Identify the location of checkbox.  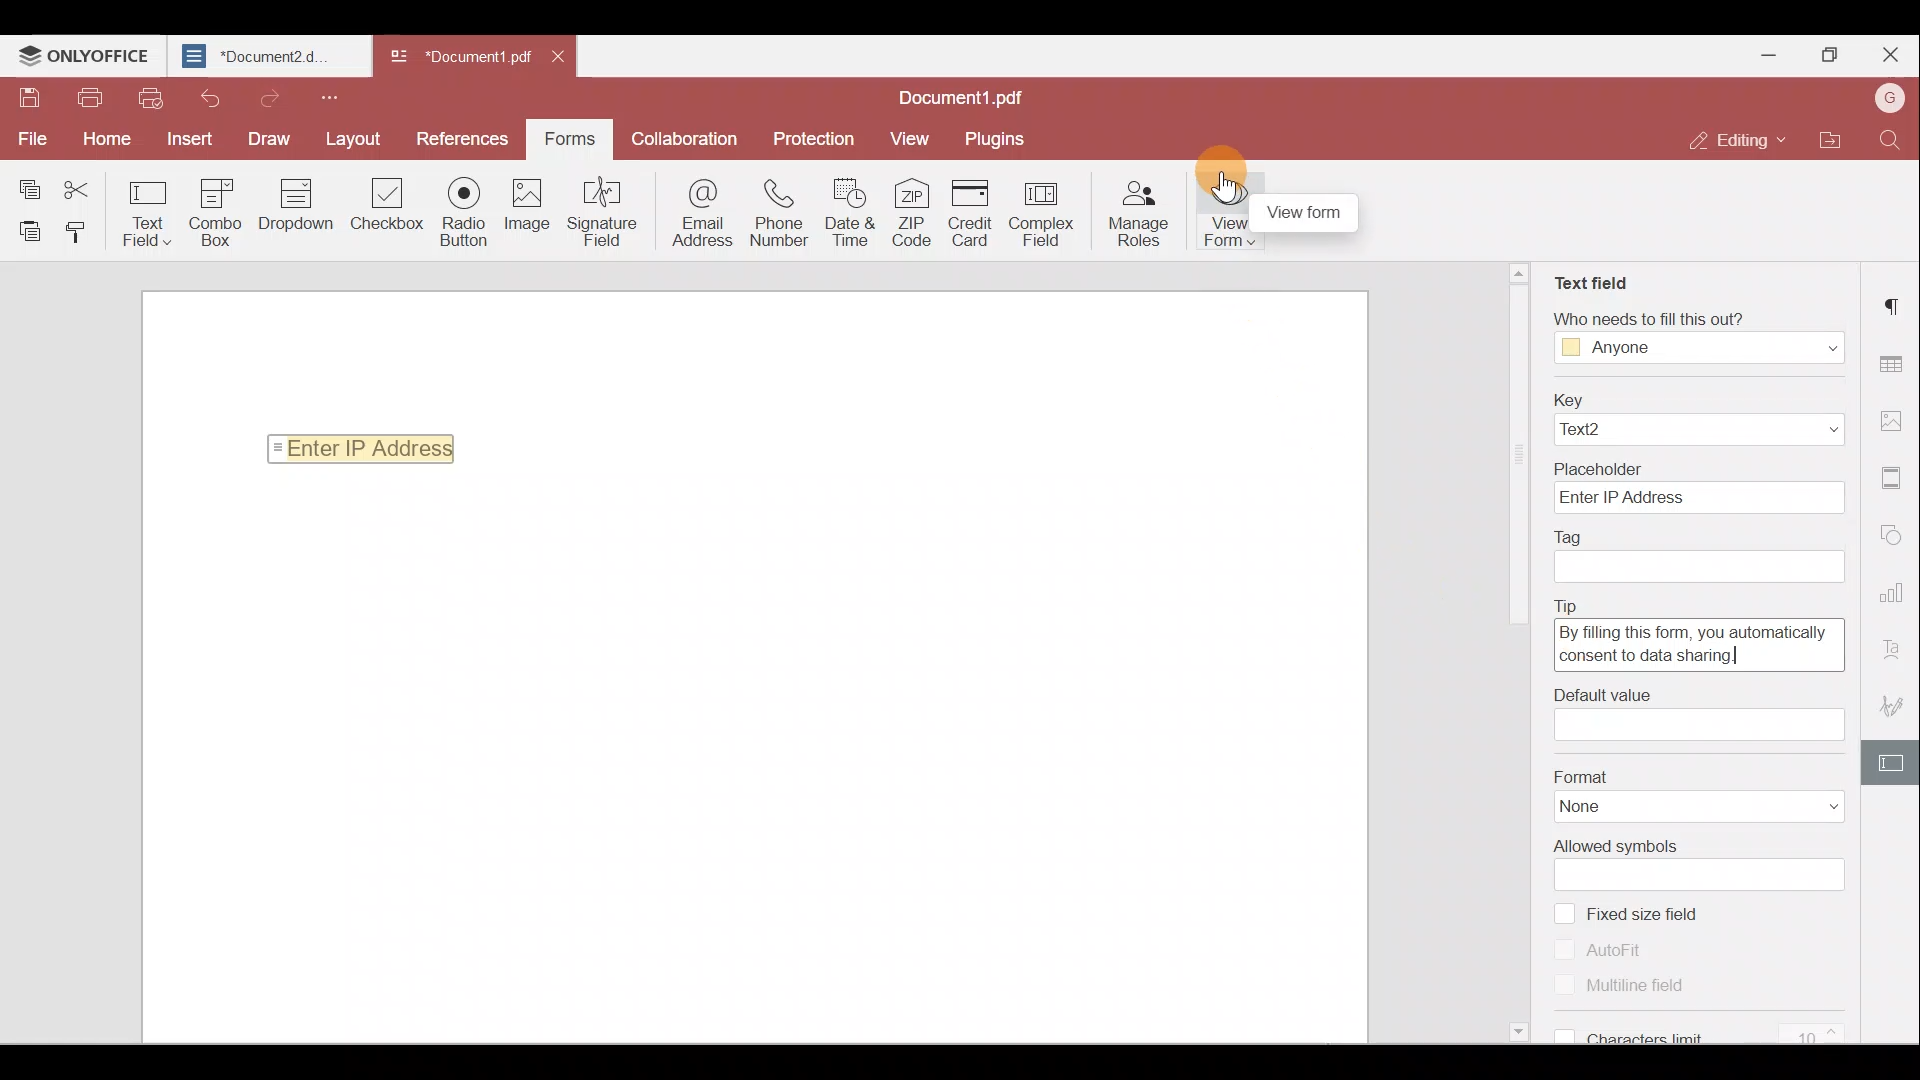
(1566, 986).